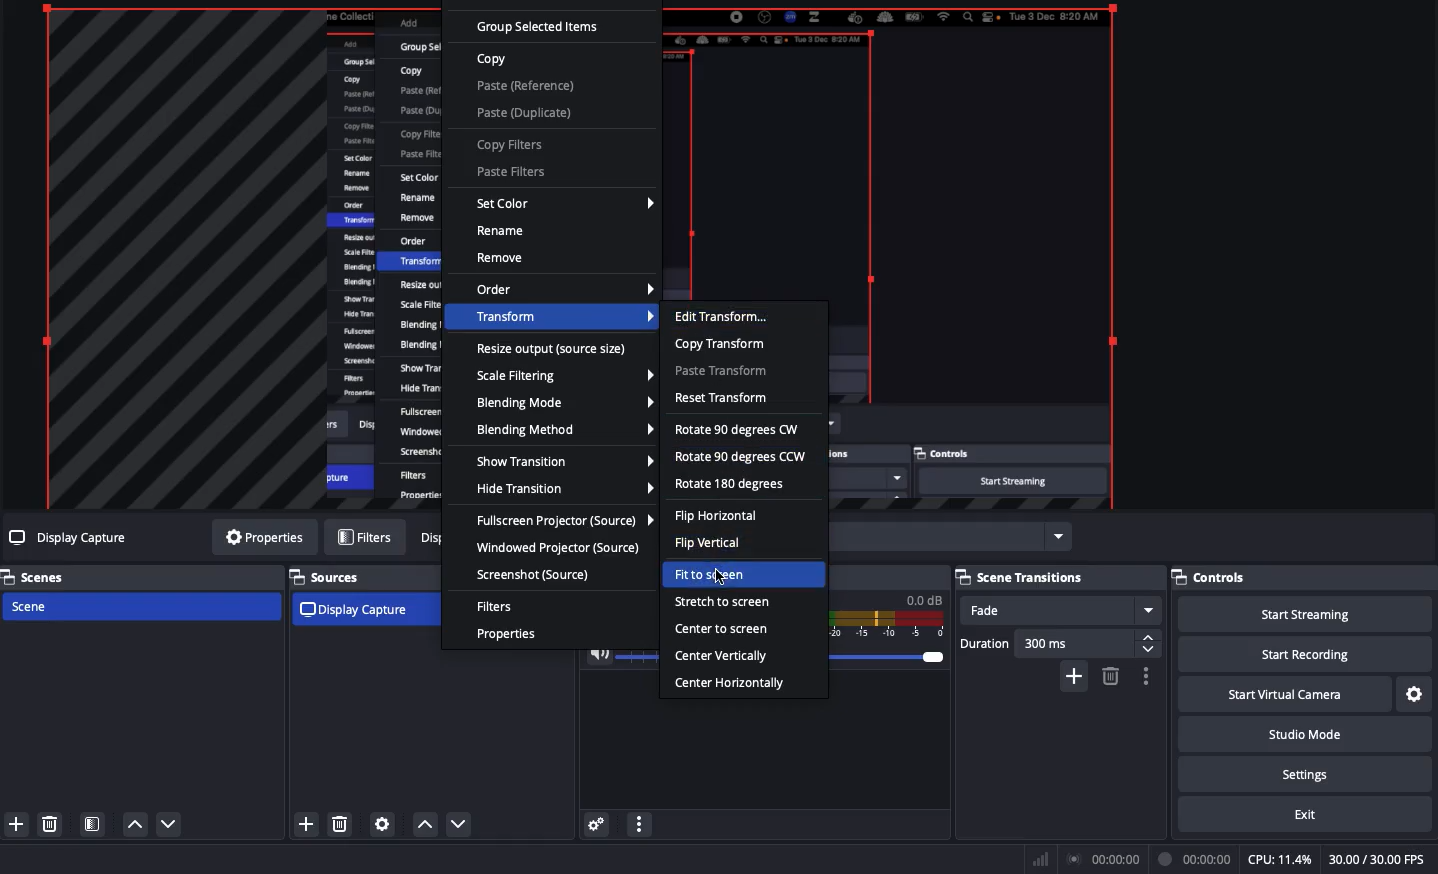 The image size is (1438, 874). Describe the element at coordinates (736, 685) in the screenshot. I see `Center horizontally` at that location.